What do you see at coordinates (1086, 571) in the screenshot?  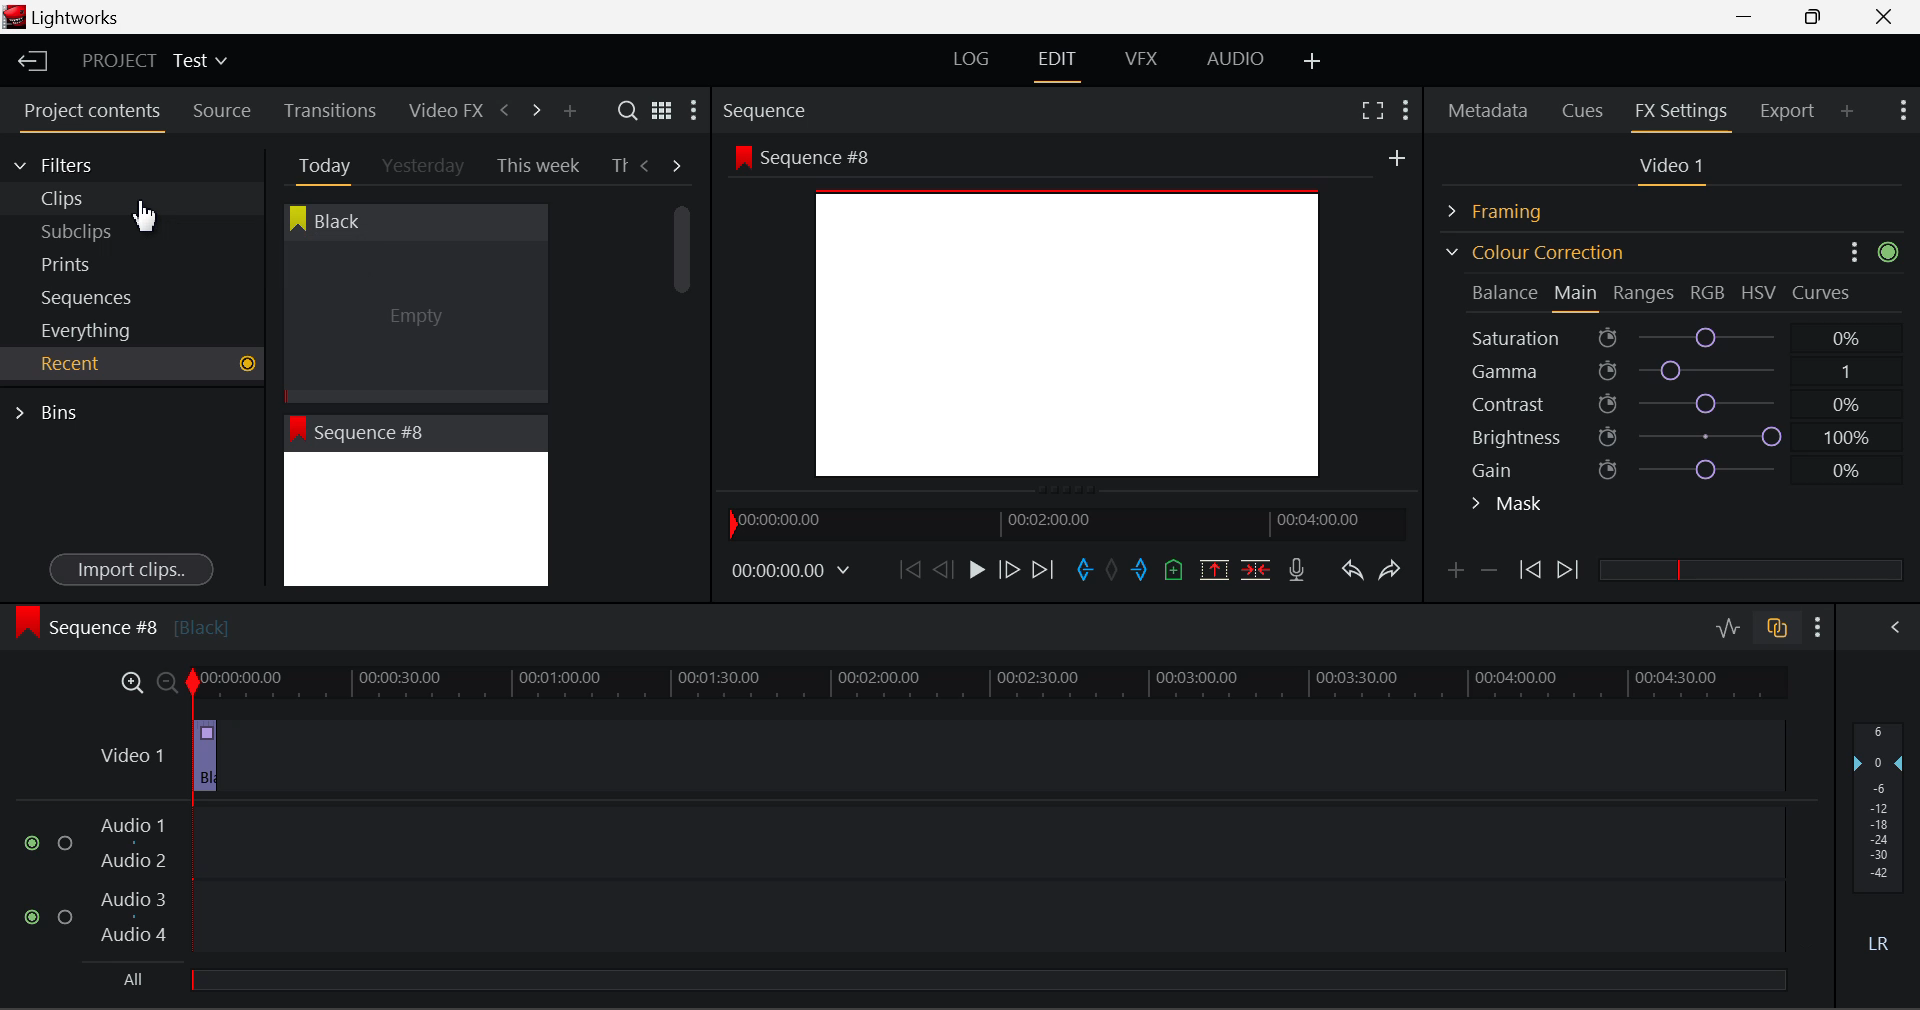 I see `Mark In` at bounding box center [1086, 571].